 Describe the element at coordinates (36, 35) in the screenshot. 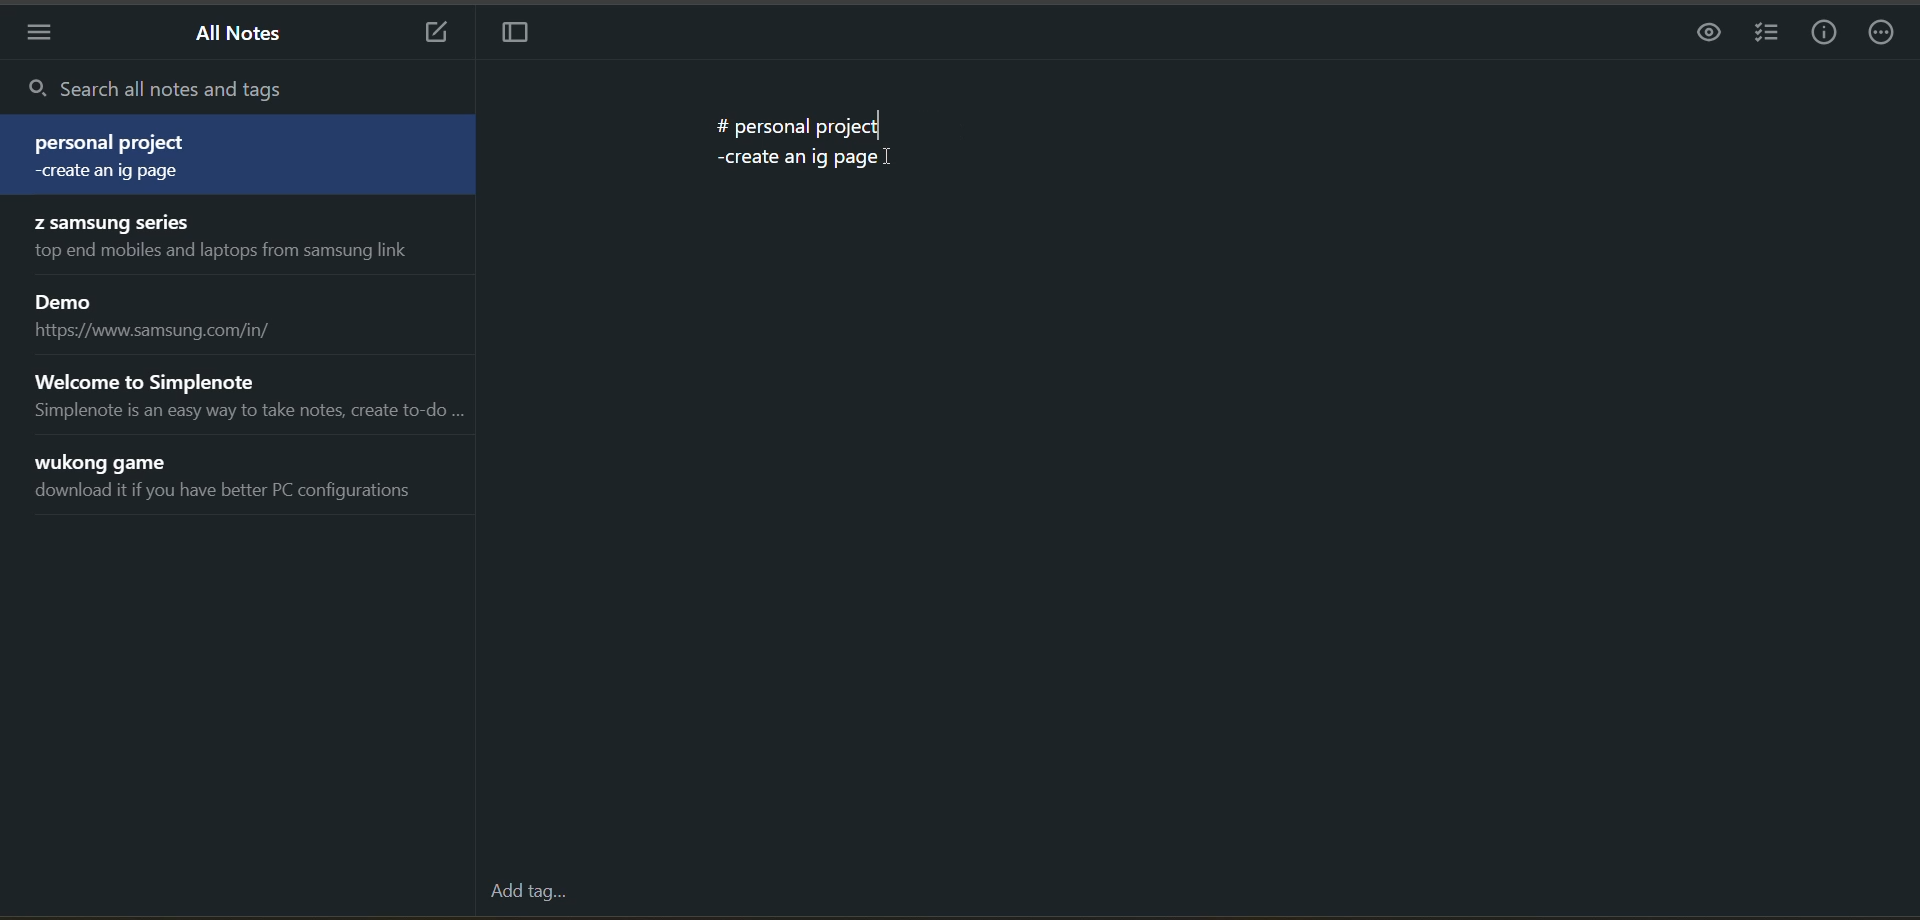

I see `menu` at that location.